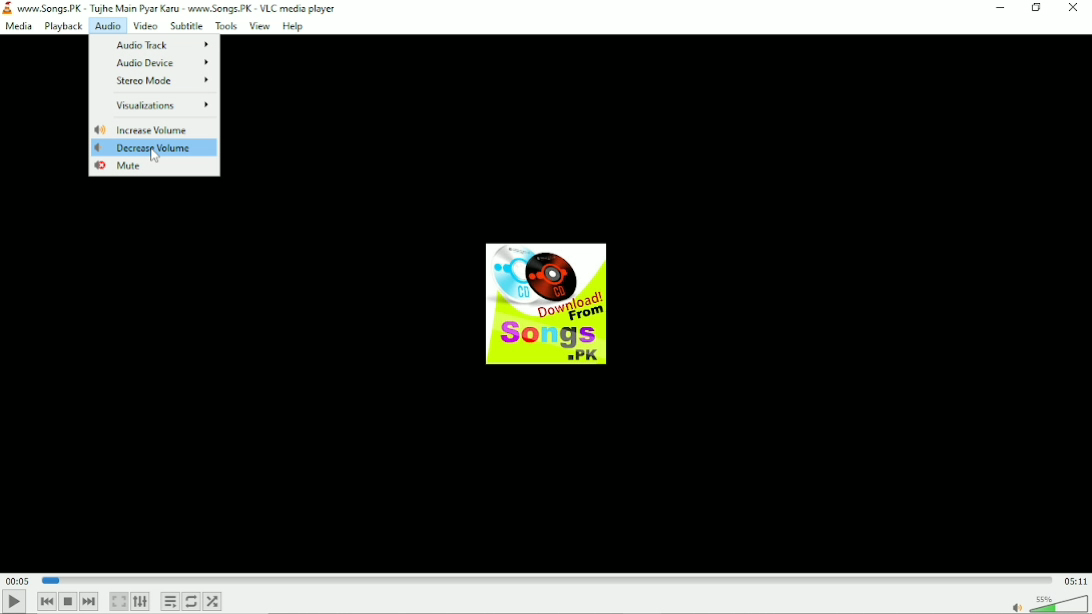 This screenshot has width=1092, height=614. I want to click on Stereo mode, so click(165, 81).